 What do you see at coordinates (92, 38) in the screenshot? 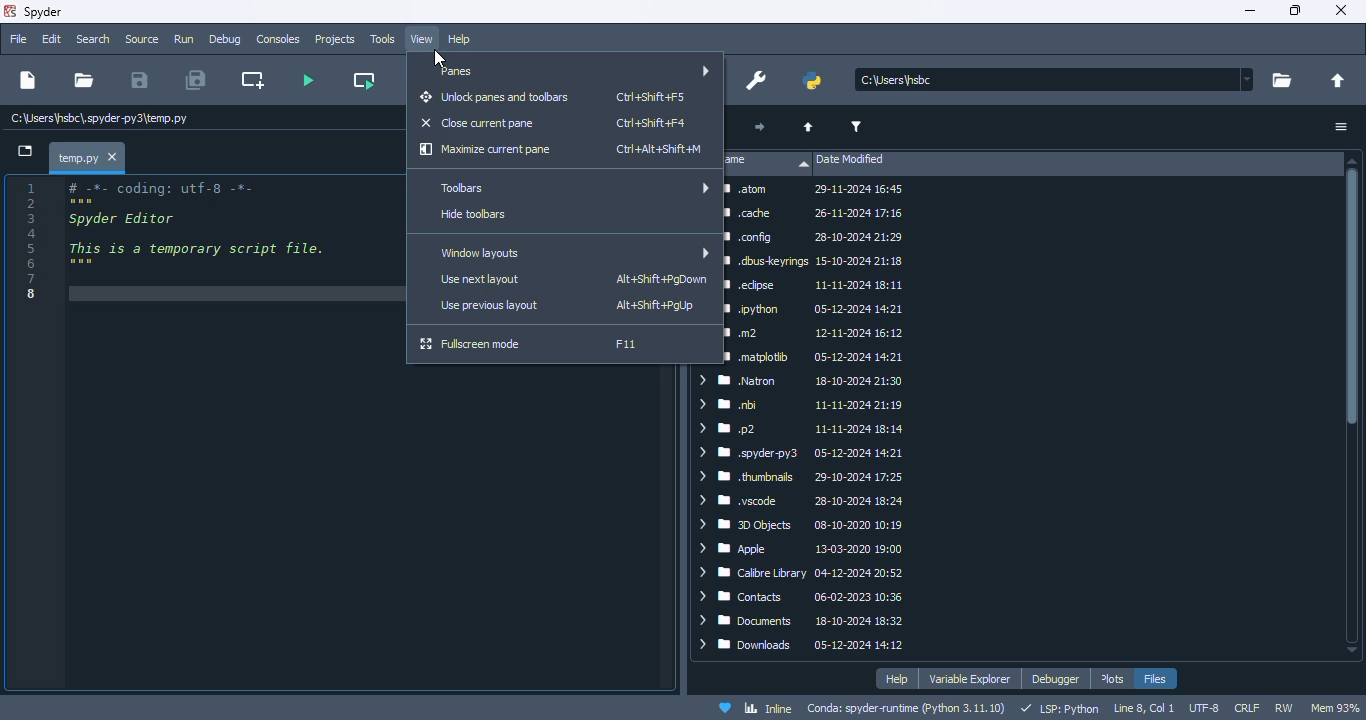
I see `search` at bounding box center [92, 38].